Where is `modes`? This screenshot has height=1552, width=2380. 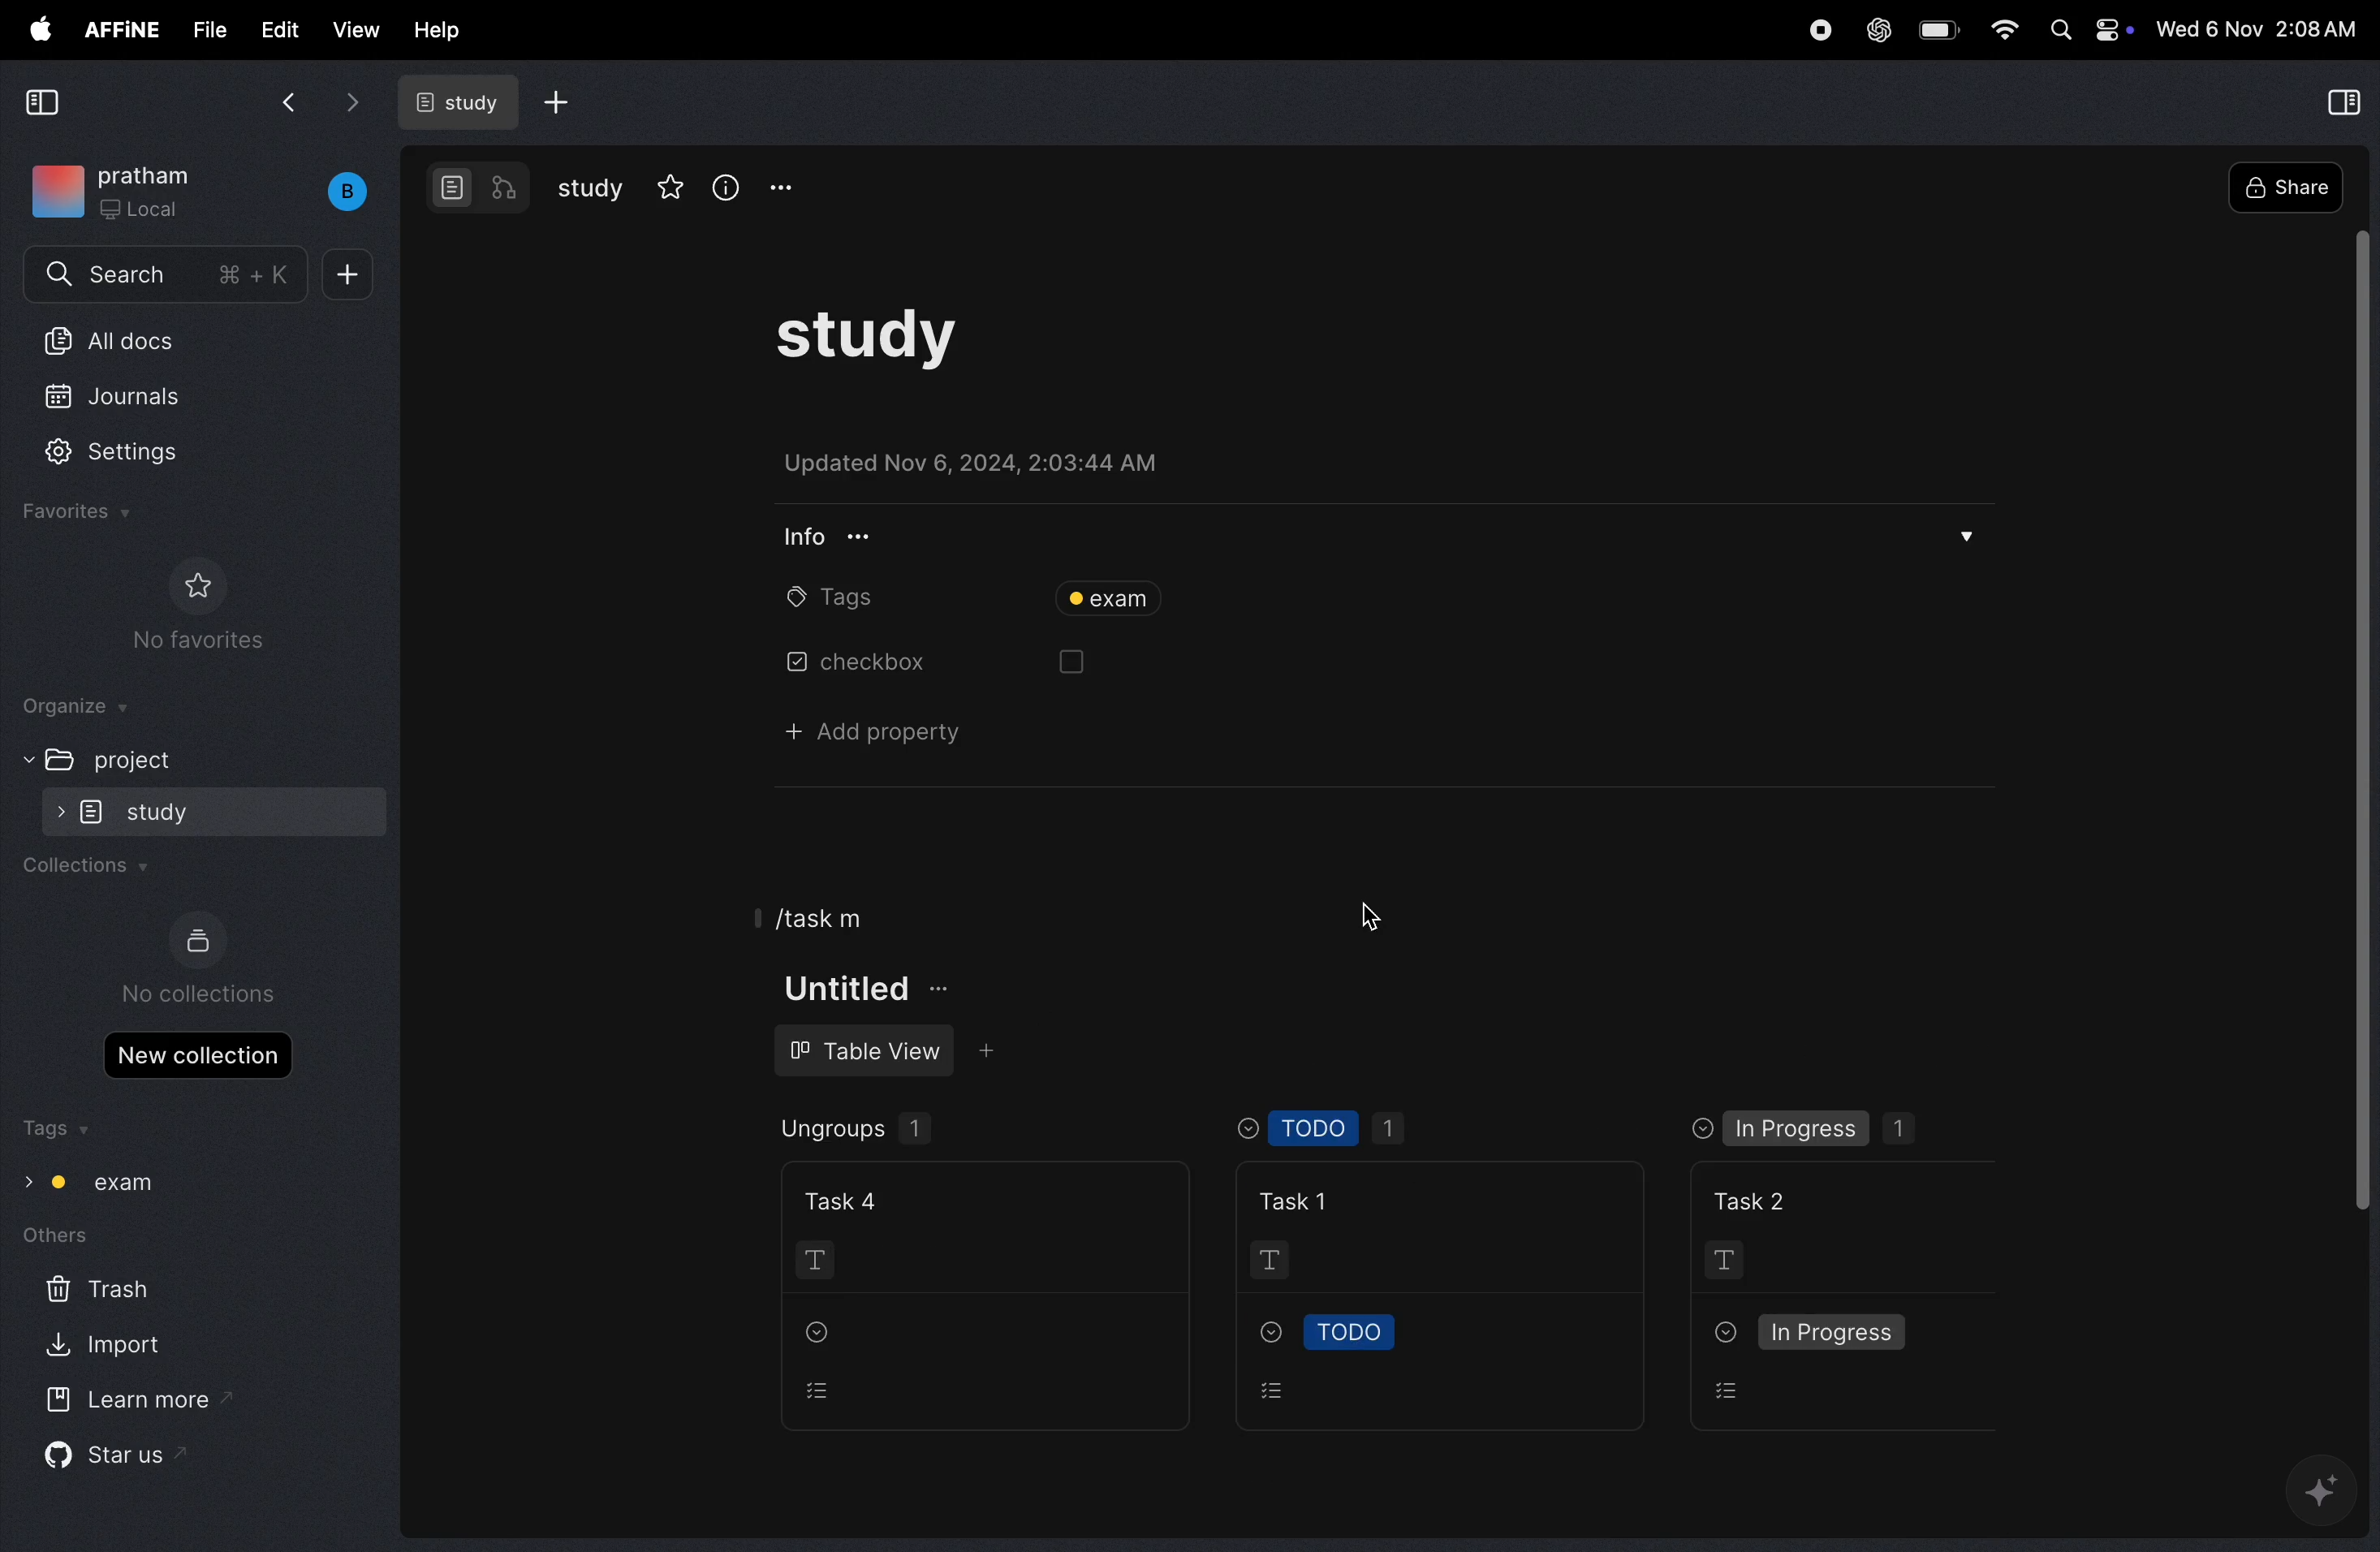
modes is located at coordinates (481, 191).